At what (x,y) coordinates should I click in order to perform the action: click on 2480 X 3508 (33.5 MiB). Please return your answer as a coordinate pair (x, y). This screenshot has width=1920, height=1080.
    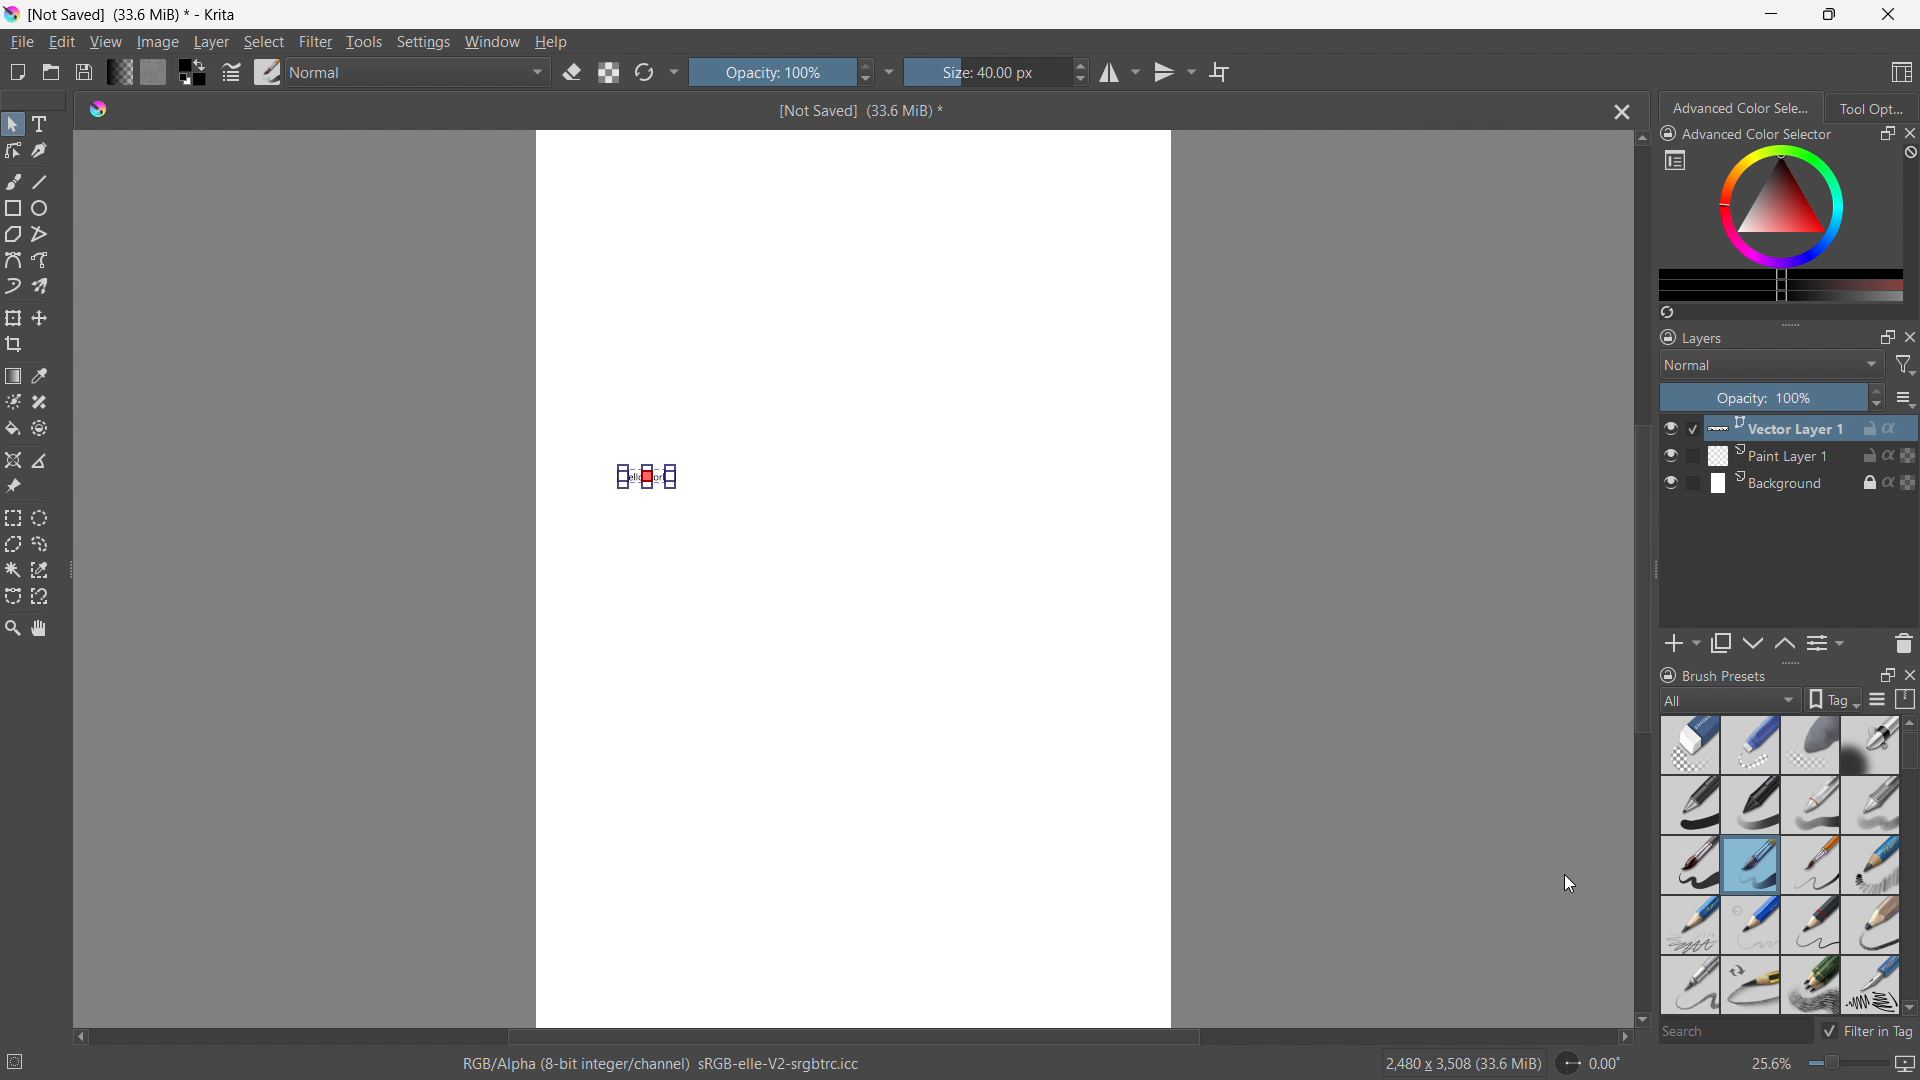
    Looking at the image, I should click on (1462, 1062).